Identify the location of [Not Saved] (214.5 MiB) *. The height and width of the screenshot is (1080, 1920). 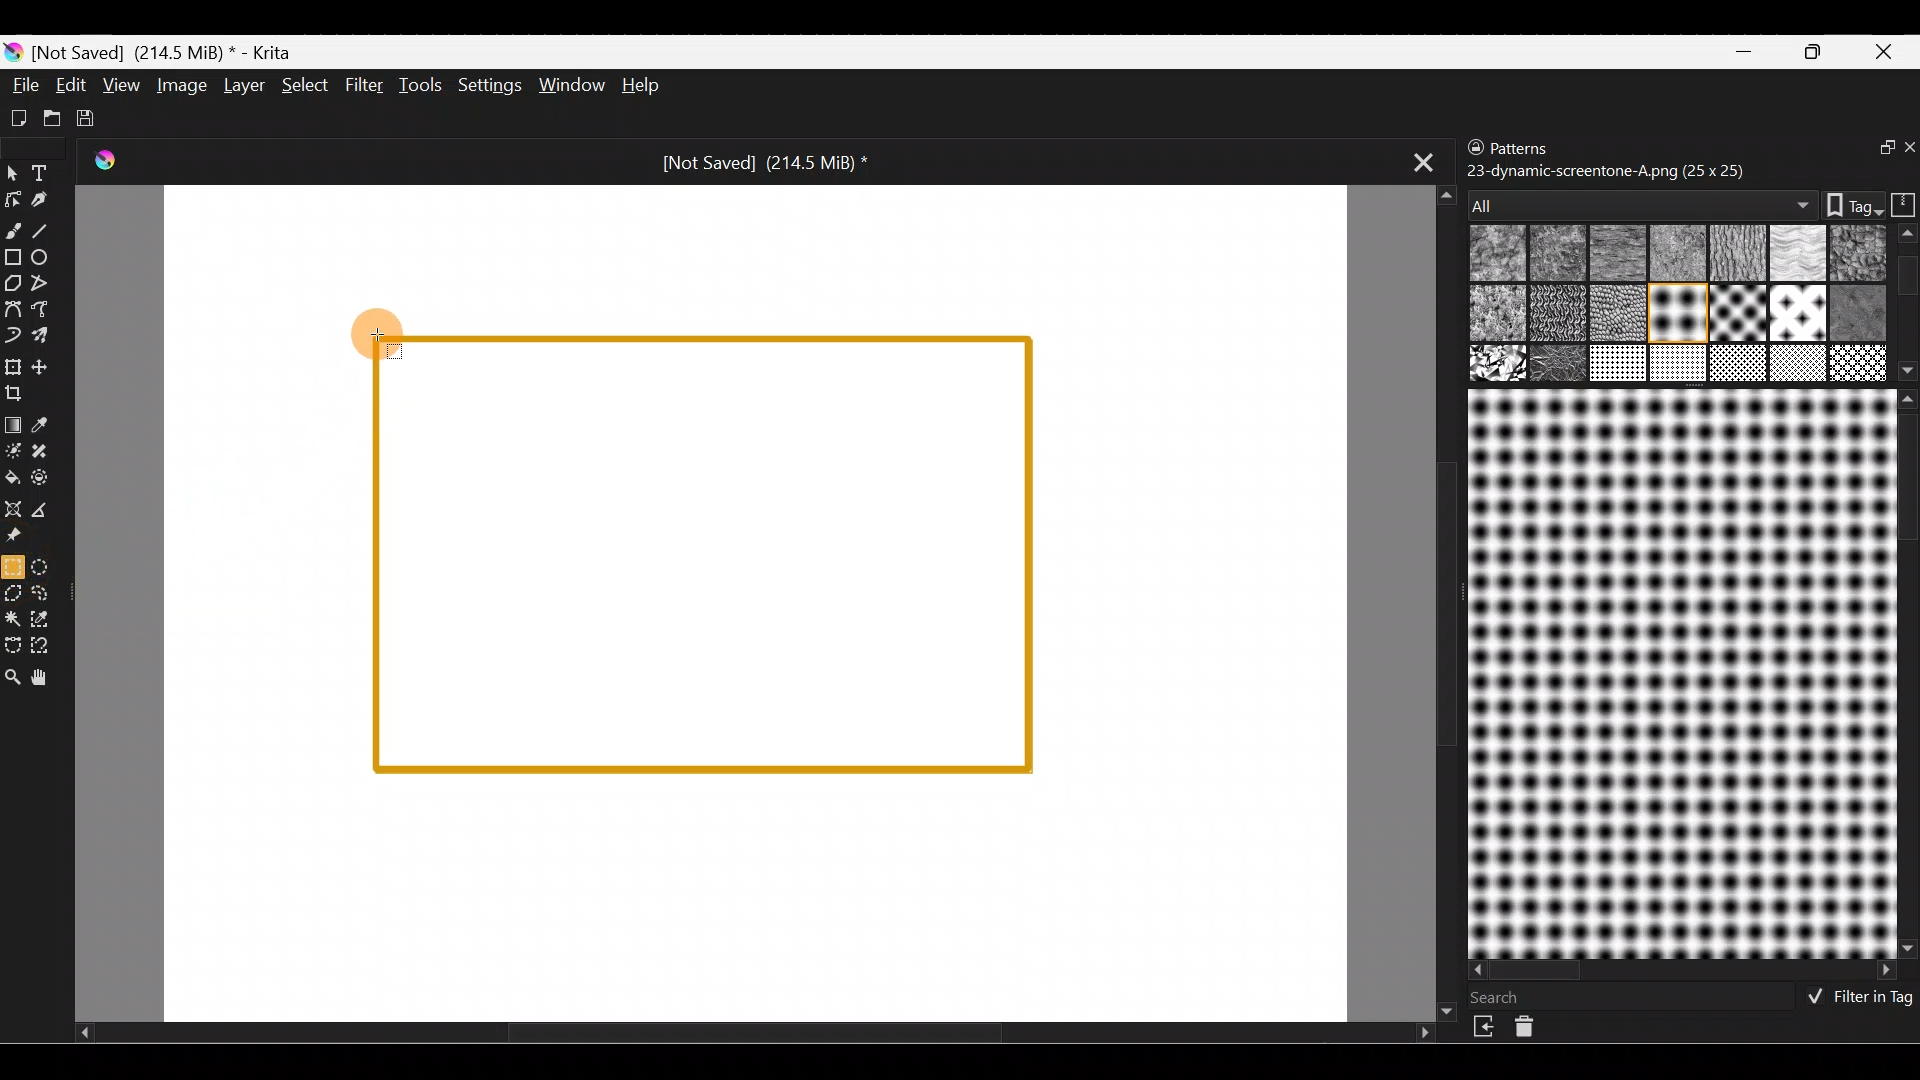
(764, 164).